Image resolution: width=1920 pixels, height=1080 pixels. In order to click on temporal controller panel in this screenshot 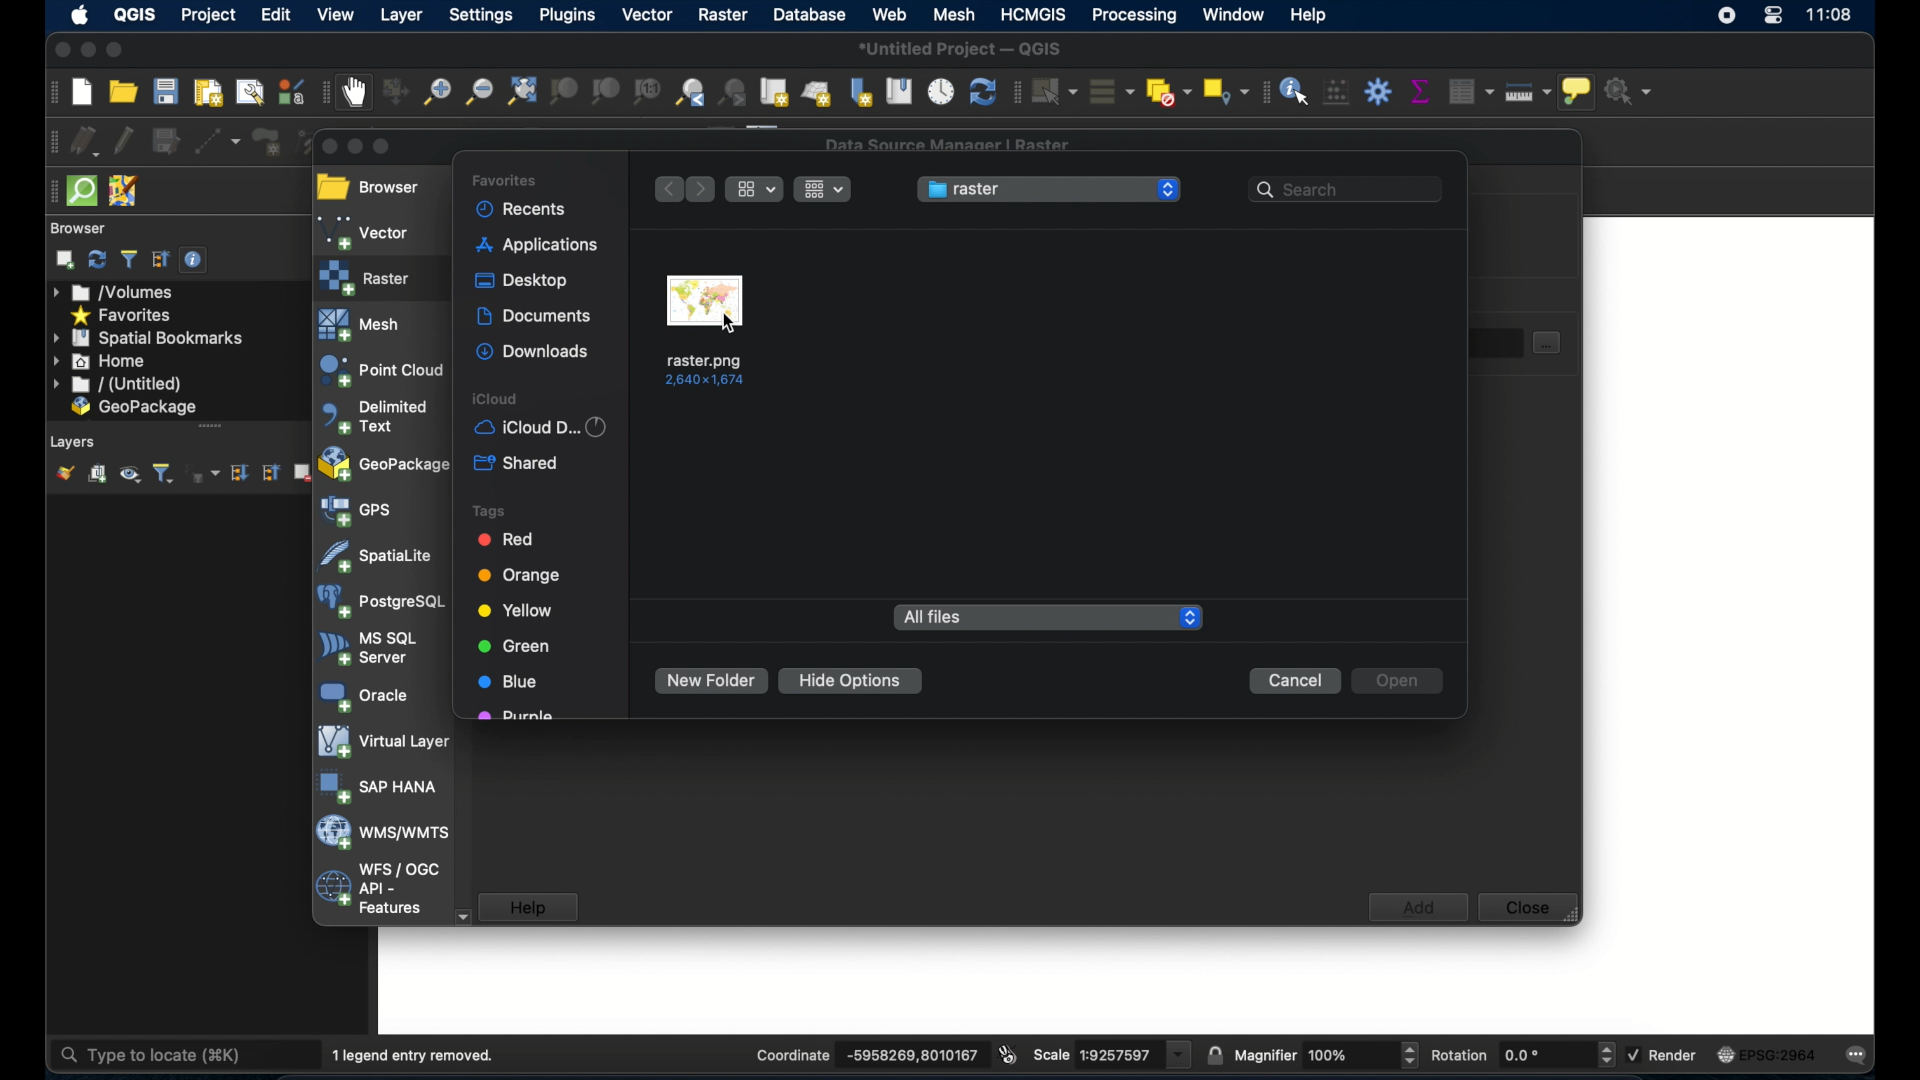, I will do `click(941, 91)`.